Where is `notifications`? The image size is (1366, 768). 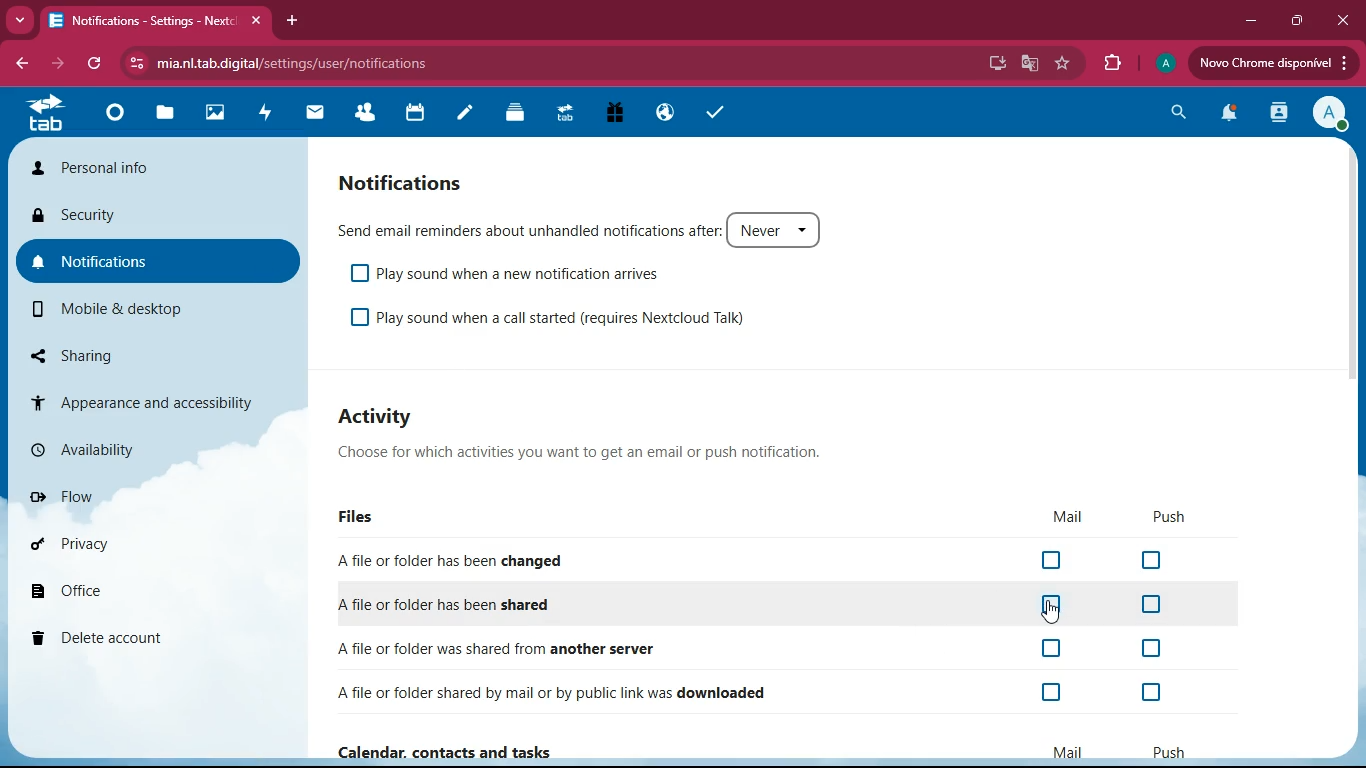 notifications is located at coordinates (412, 179).